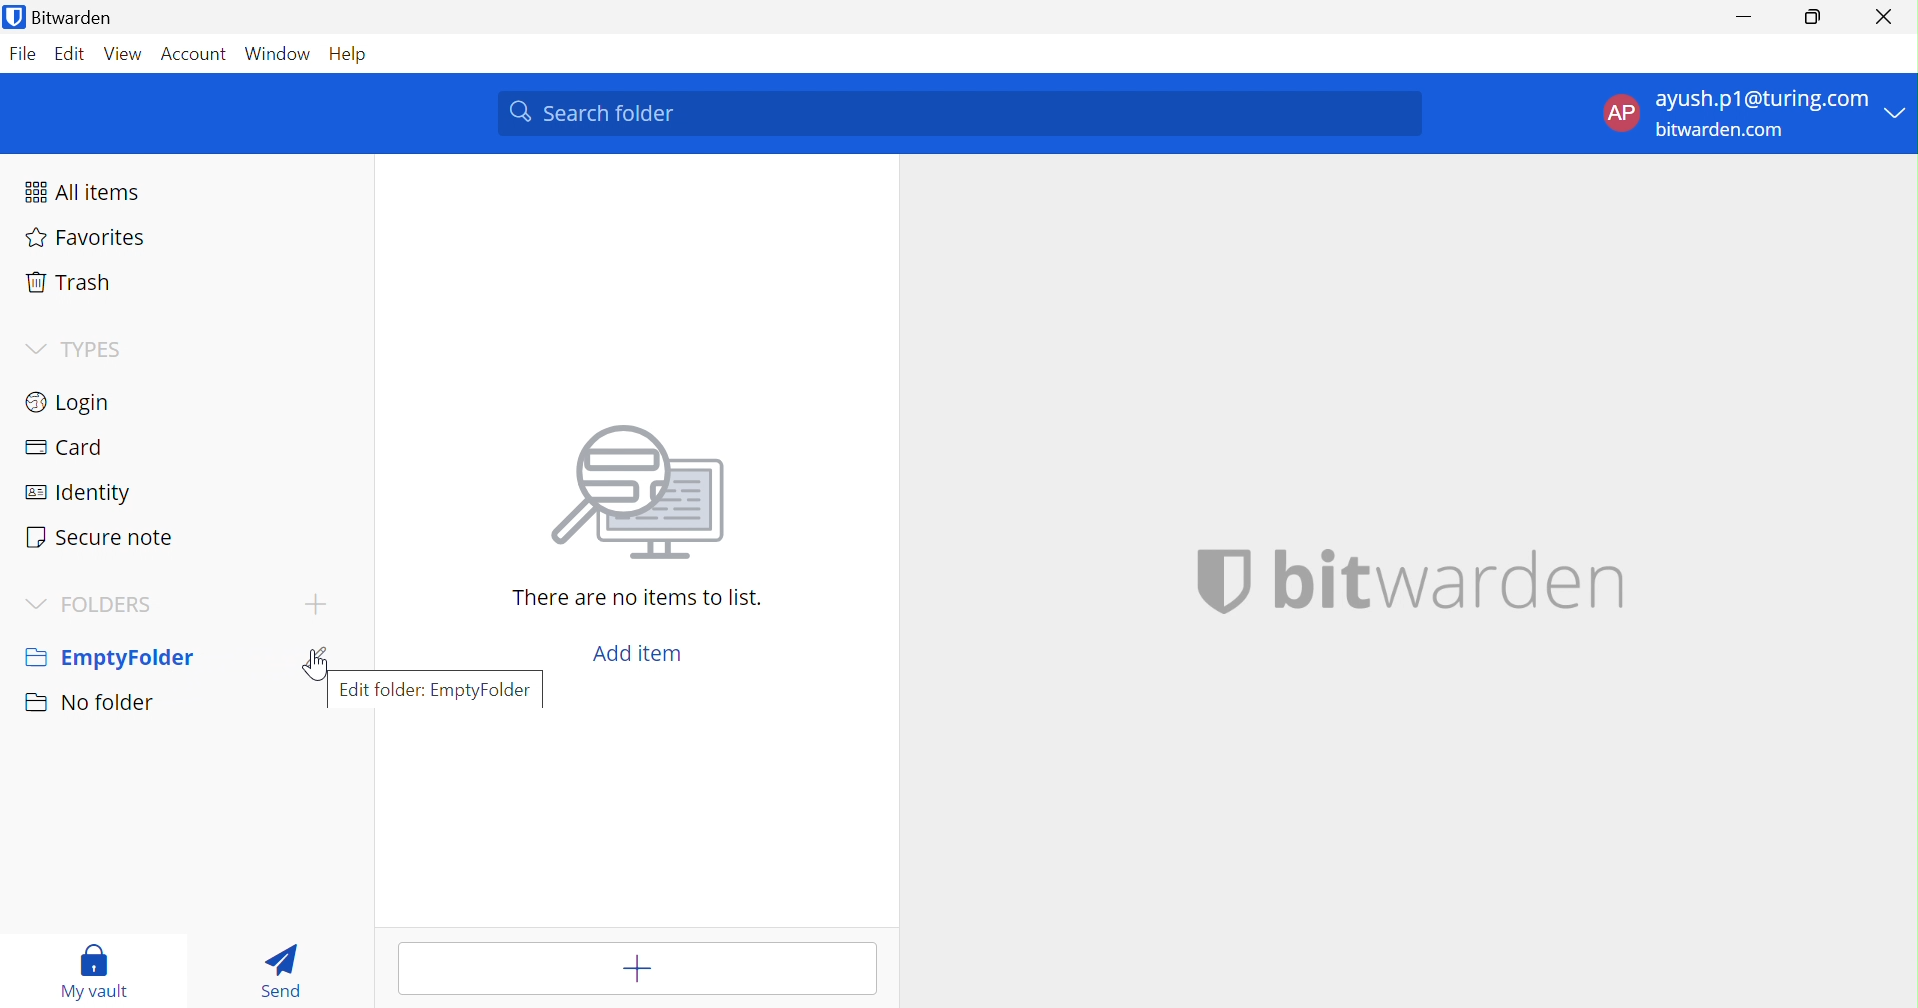 The height and width of the screenshot is (1008, 1918). Describe the element at coordinates (80, 497) in the screenshot. I see `Identity` at that location.